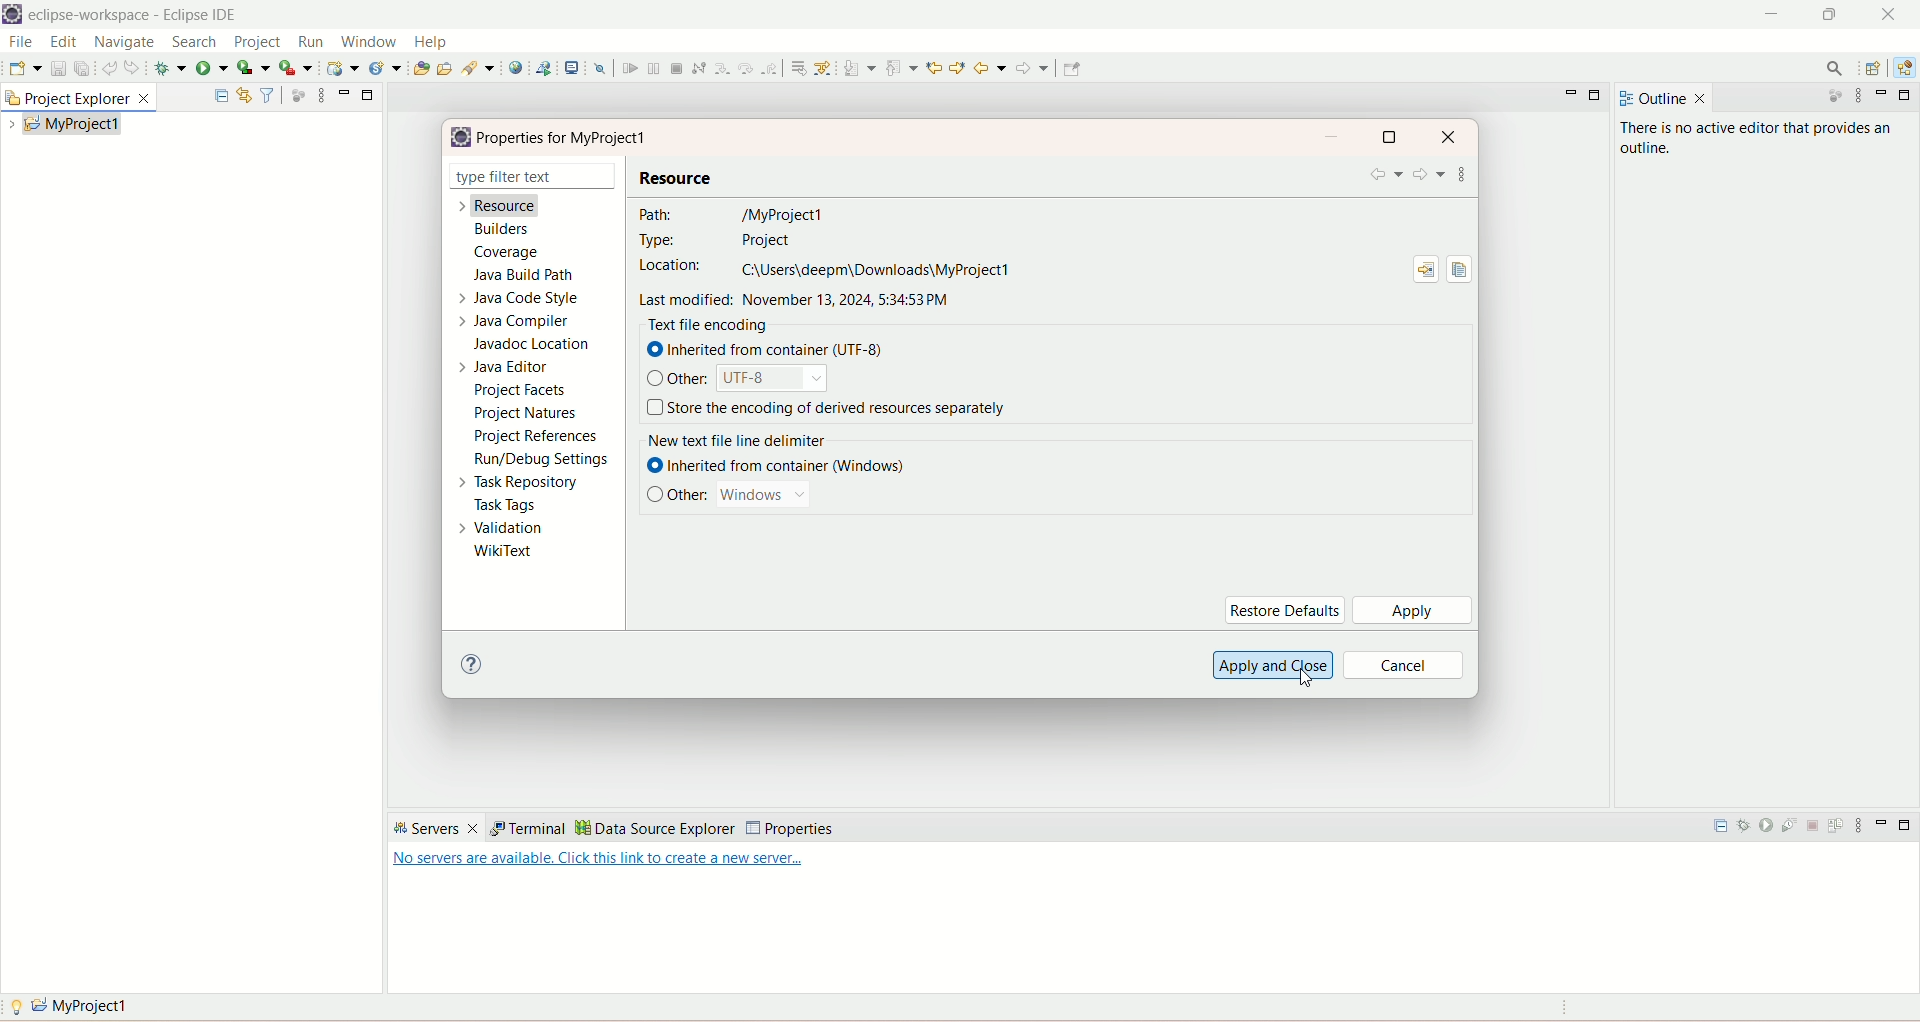  Describe the element at coordinates (567, 139) in the screenshot. I see `properties` at that location.